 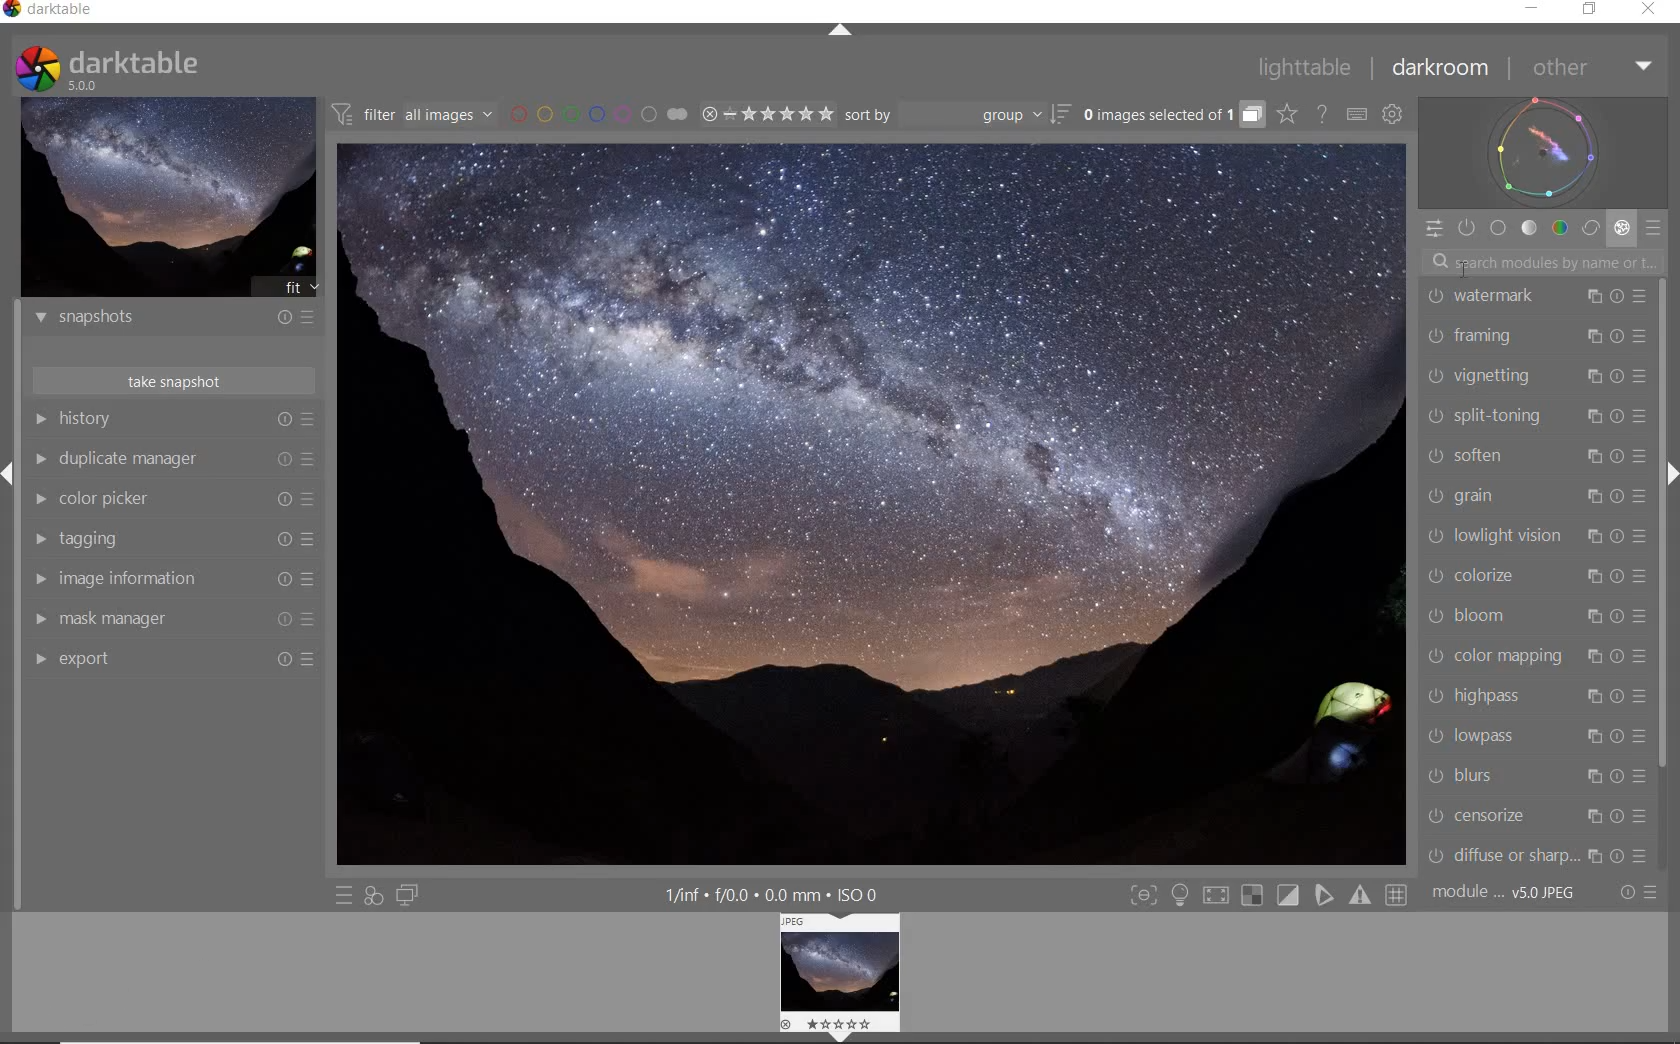 What do you see at coordinates (1594, 413) in the screenshot?
I see `multiple instance actions` at bounding box center [1594, 413].